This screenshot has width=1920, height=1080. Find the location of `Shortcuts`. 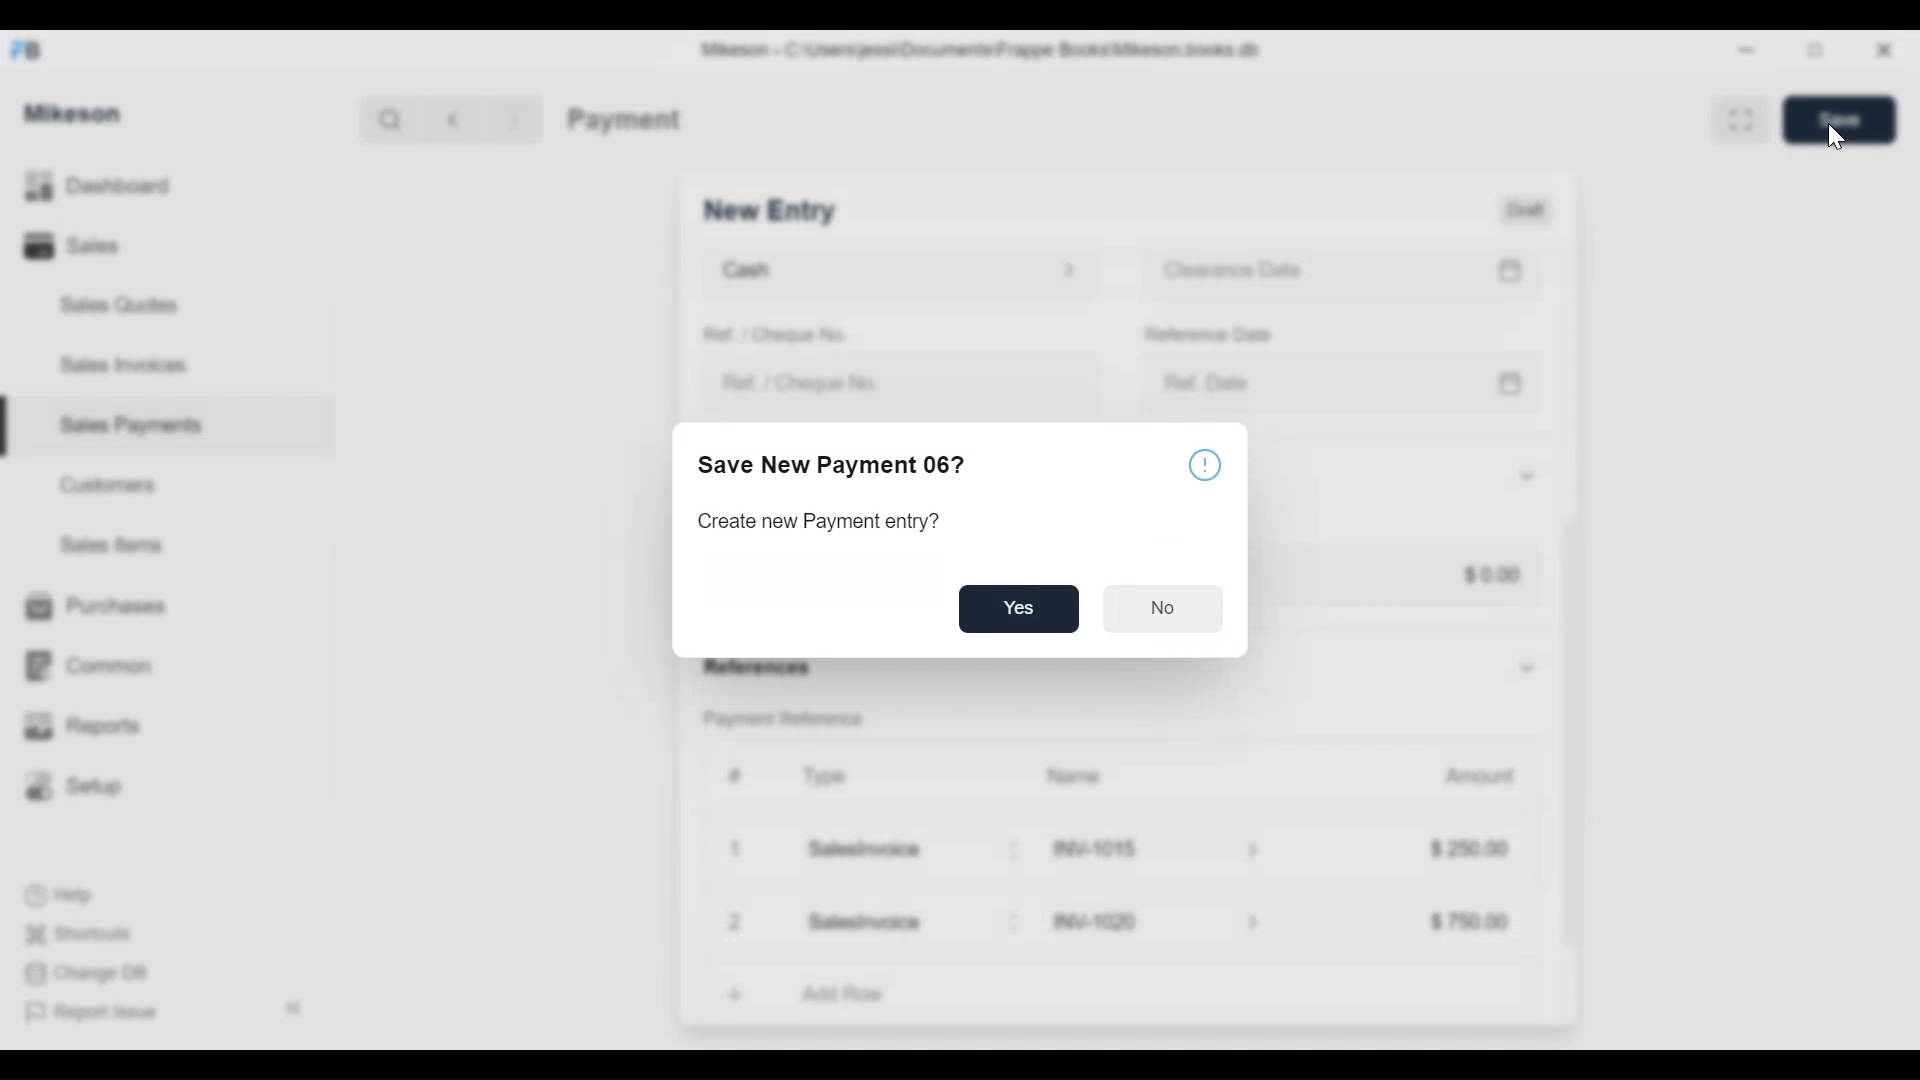

Shortcuts is located at coordinates (87, 929).